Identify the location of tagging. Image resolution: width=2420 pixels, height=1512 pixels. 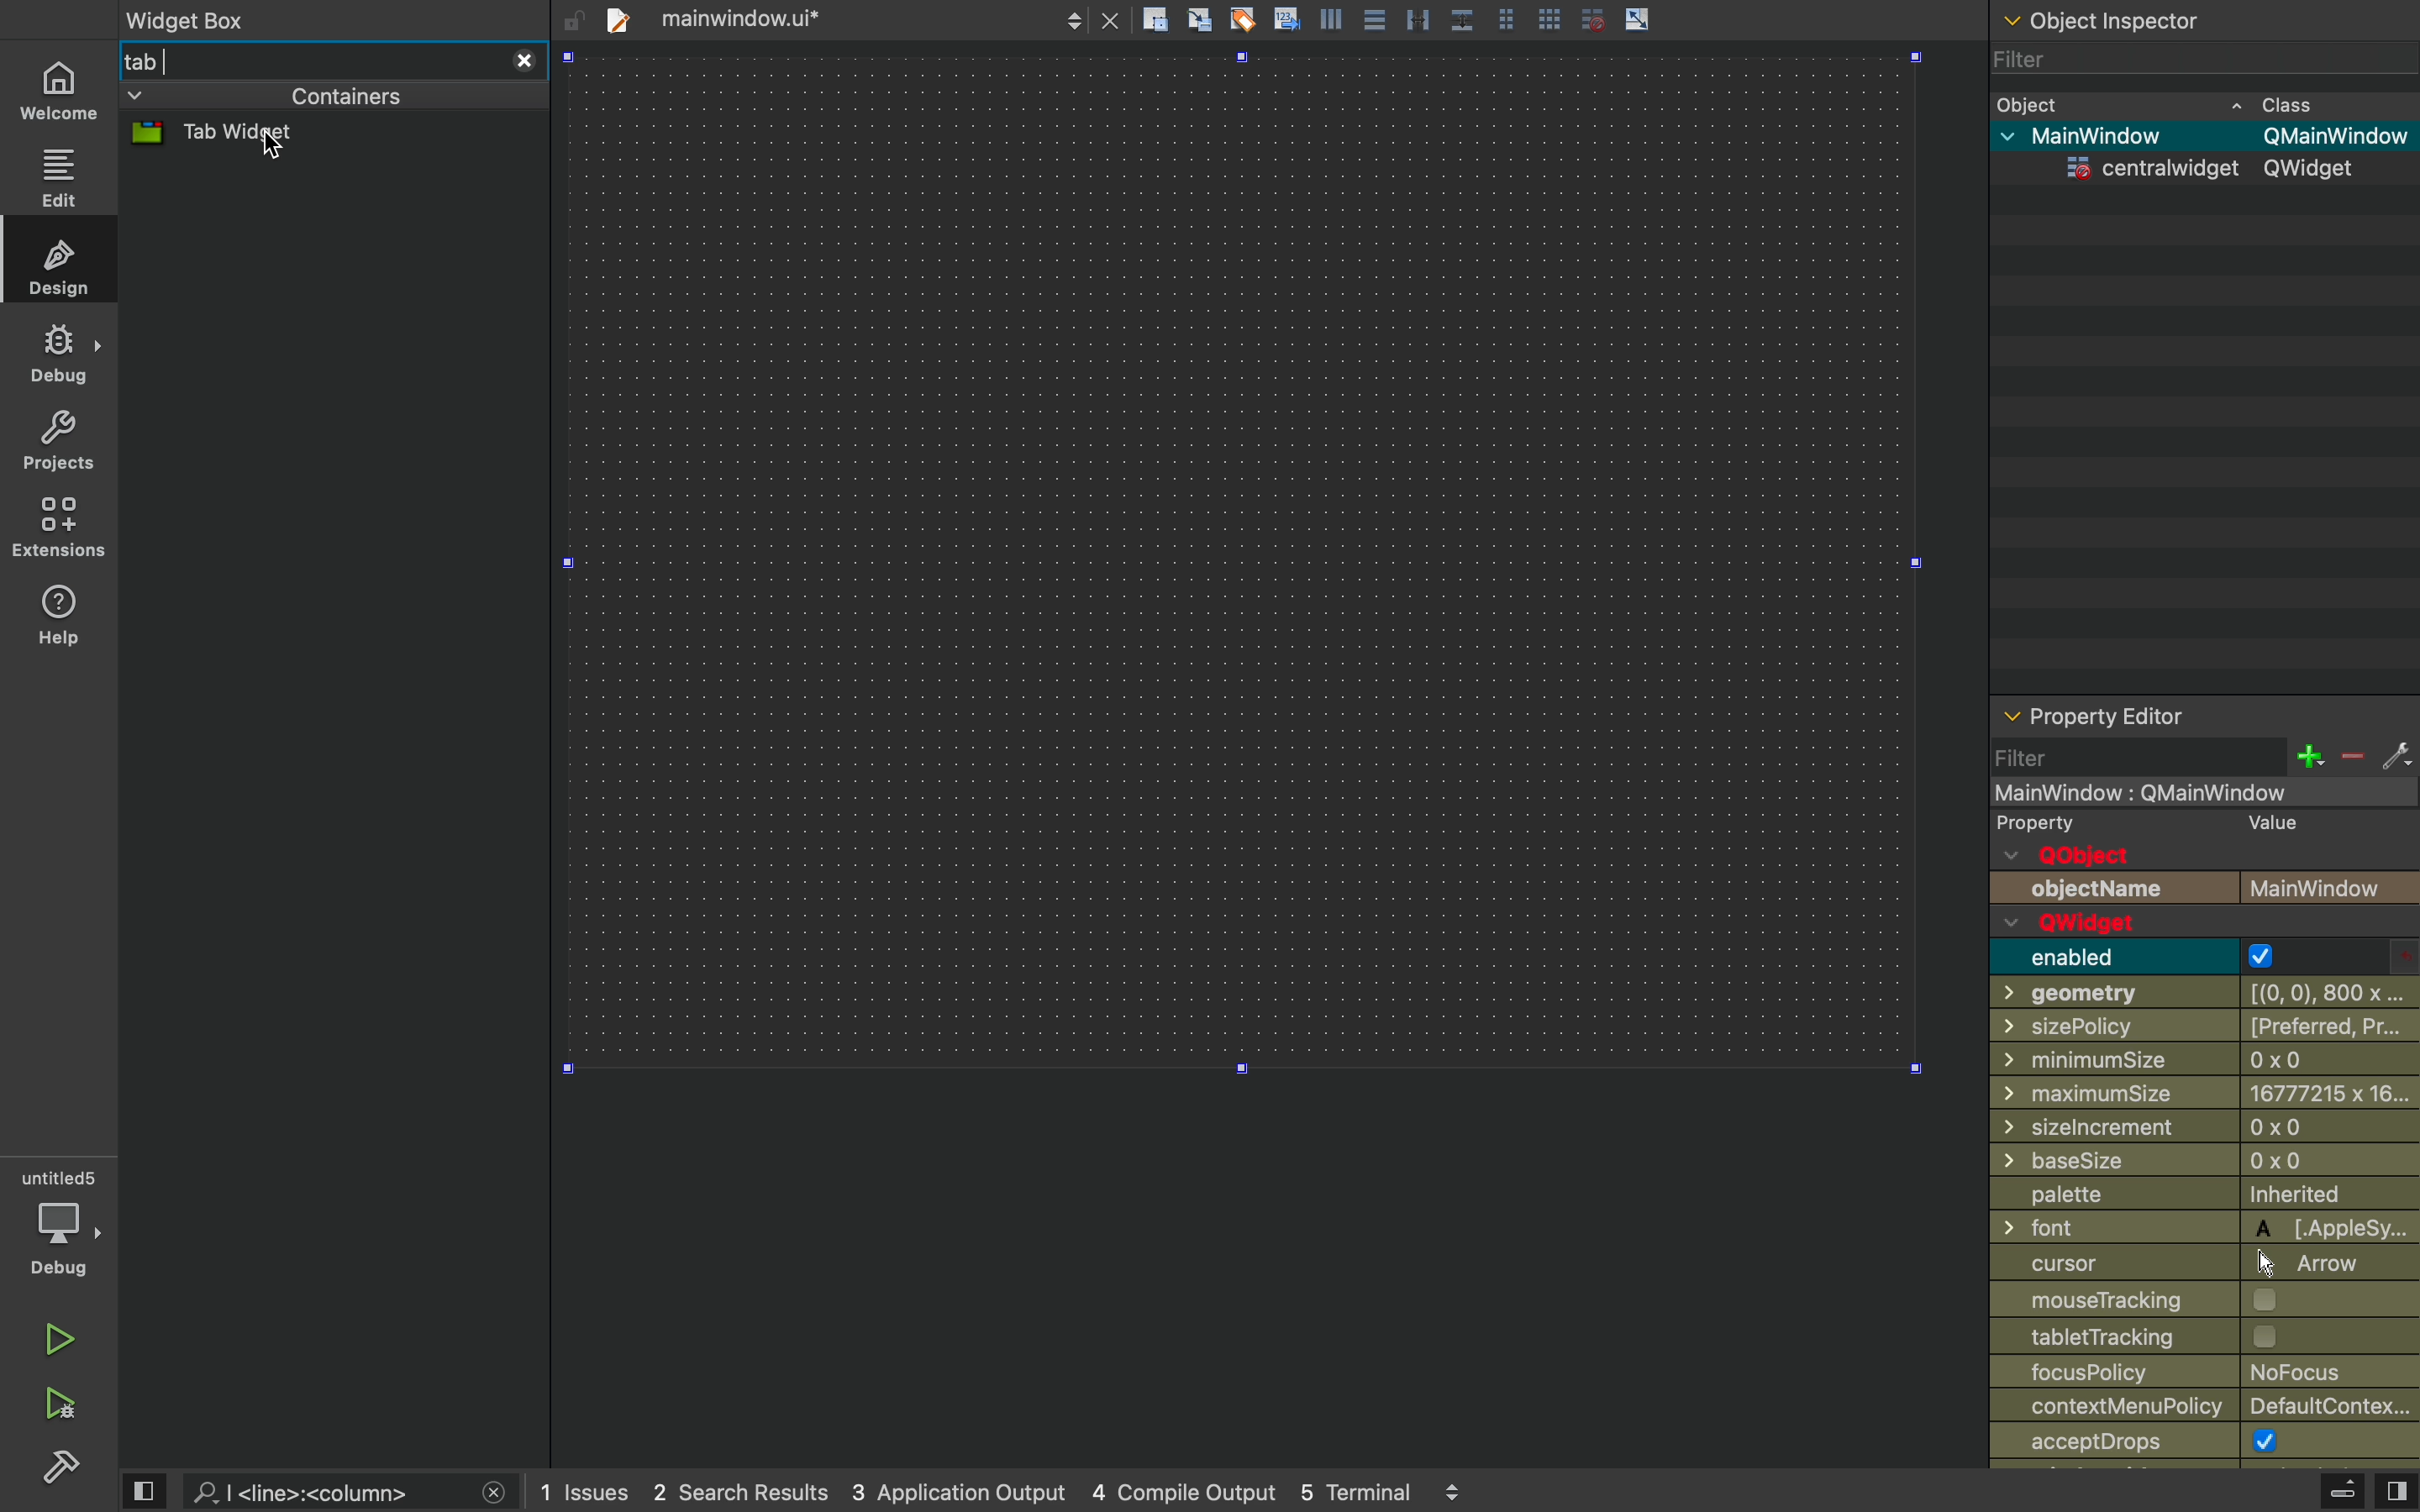
(1242, 18).